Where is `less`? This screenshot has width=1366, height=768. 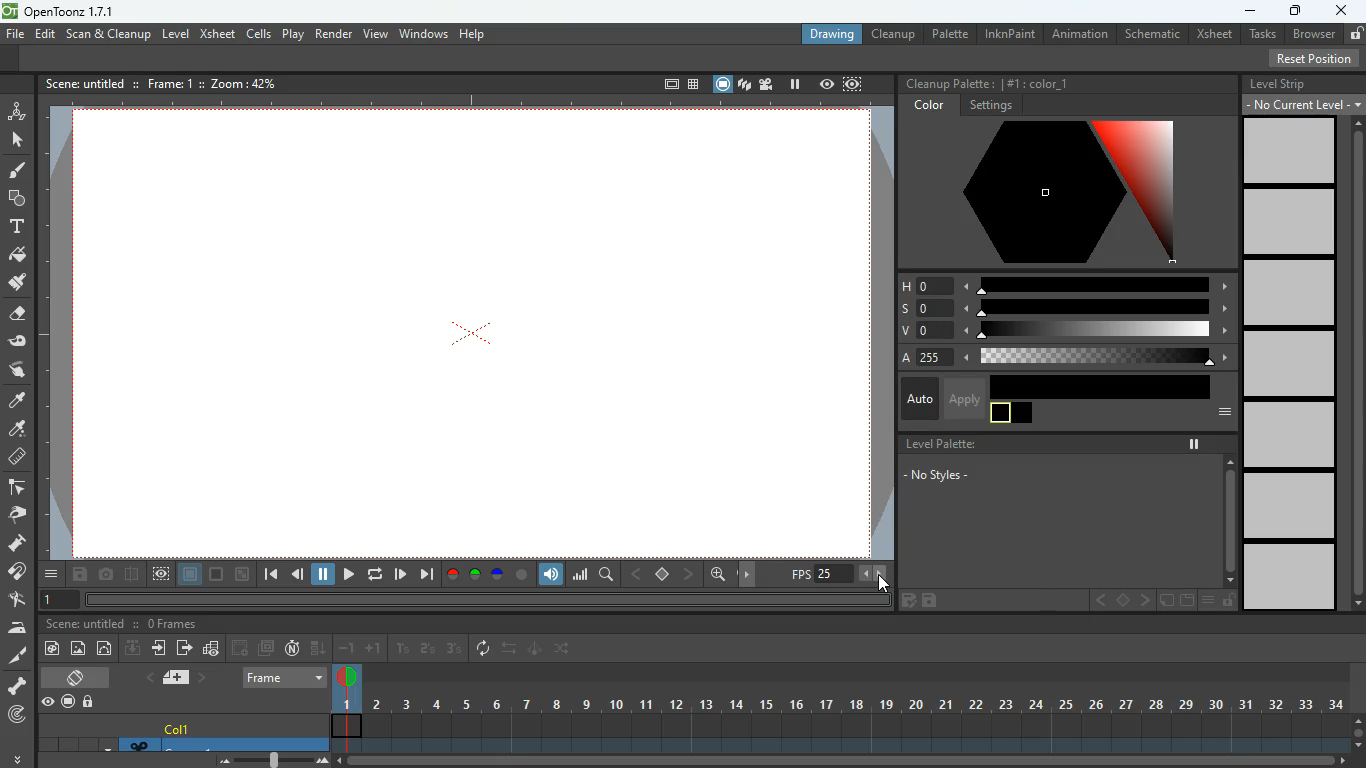 less is located at coordinates (865, 573).